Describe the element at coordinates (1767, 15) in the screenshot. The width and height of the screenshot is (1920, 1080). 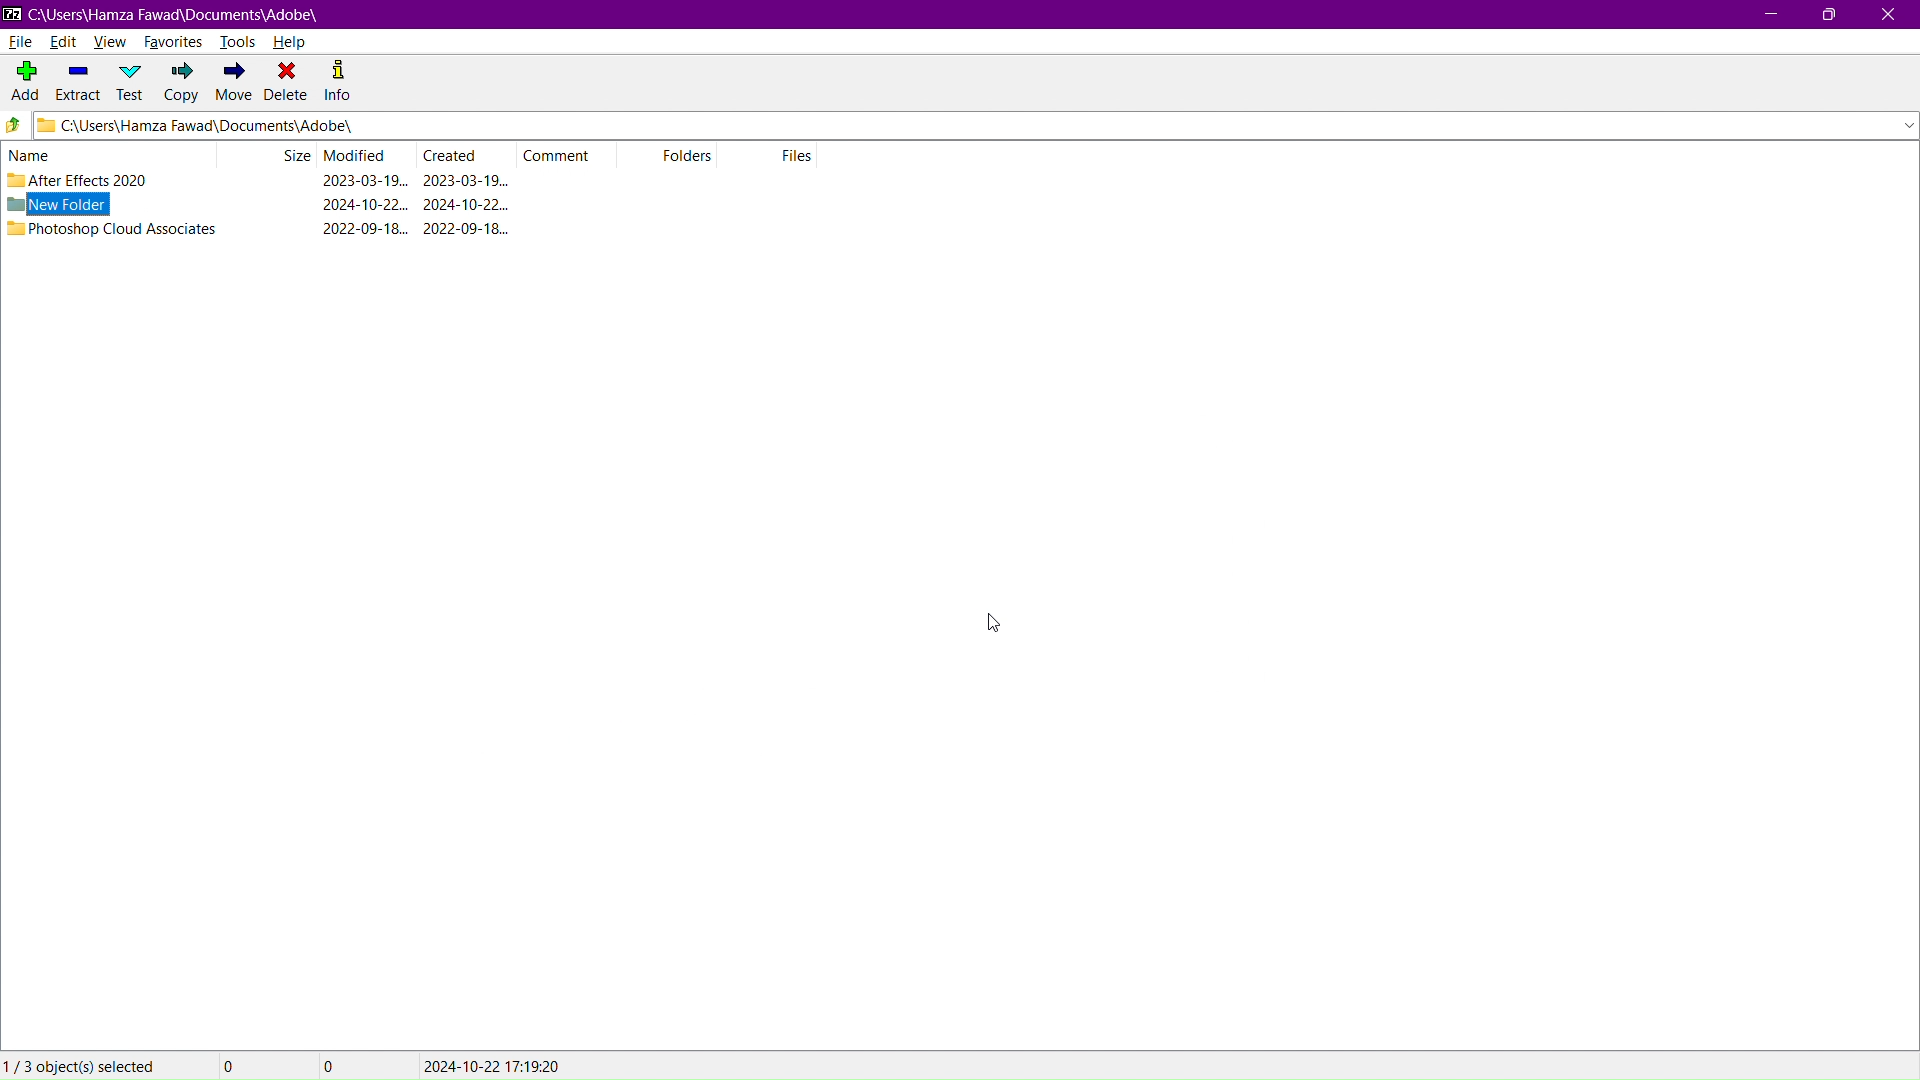
I see `Minimize` at that location.